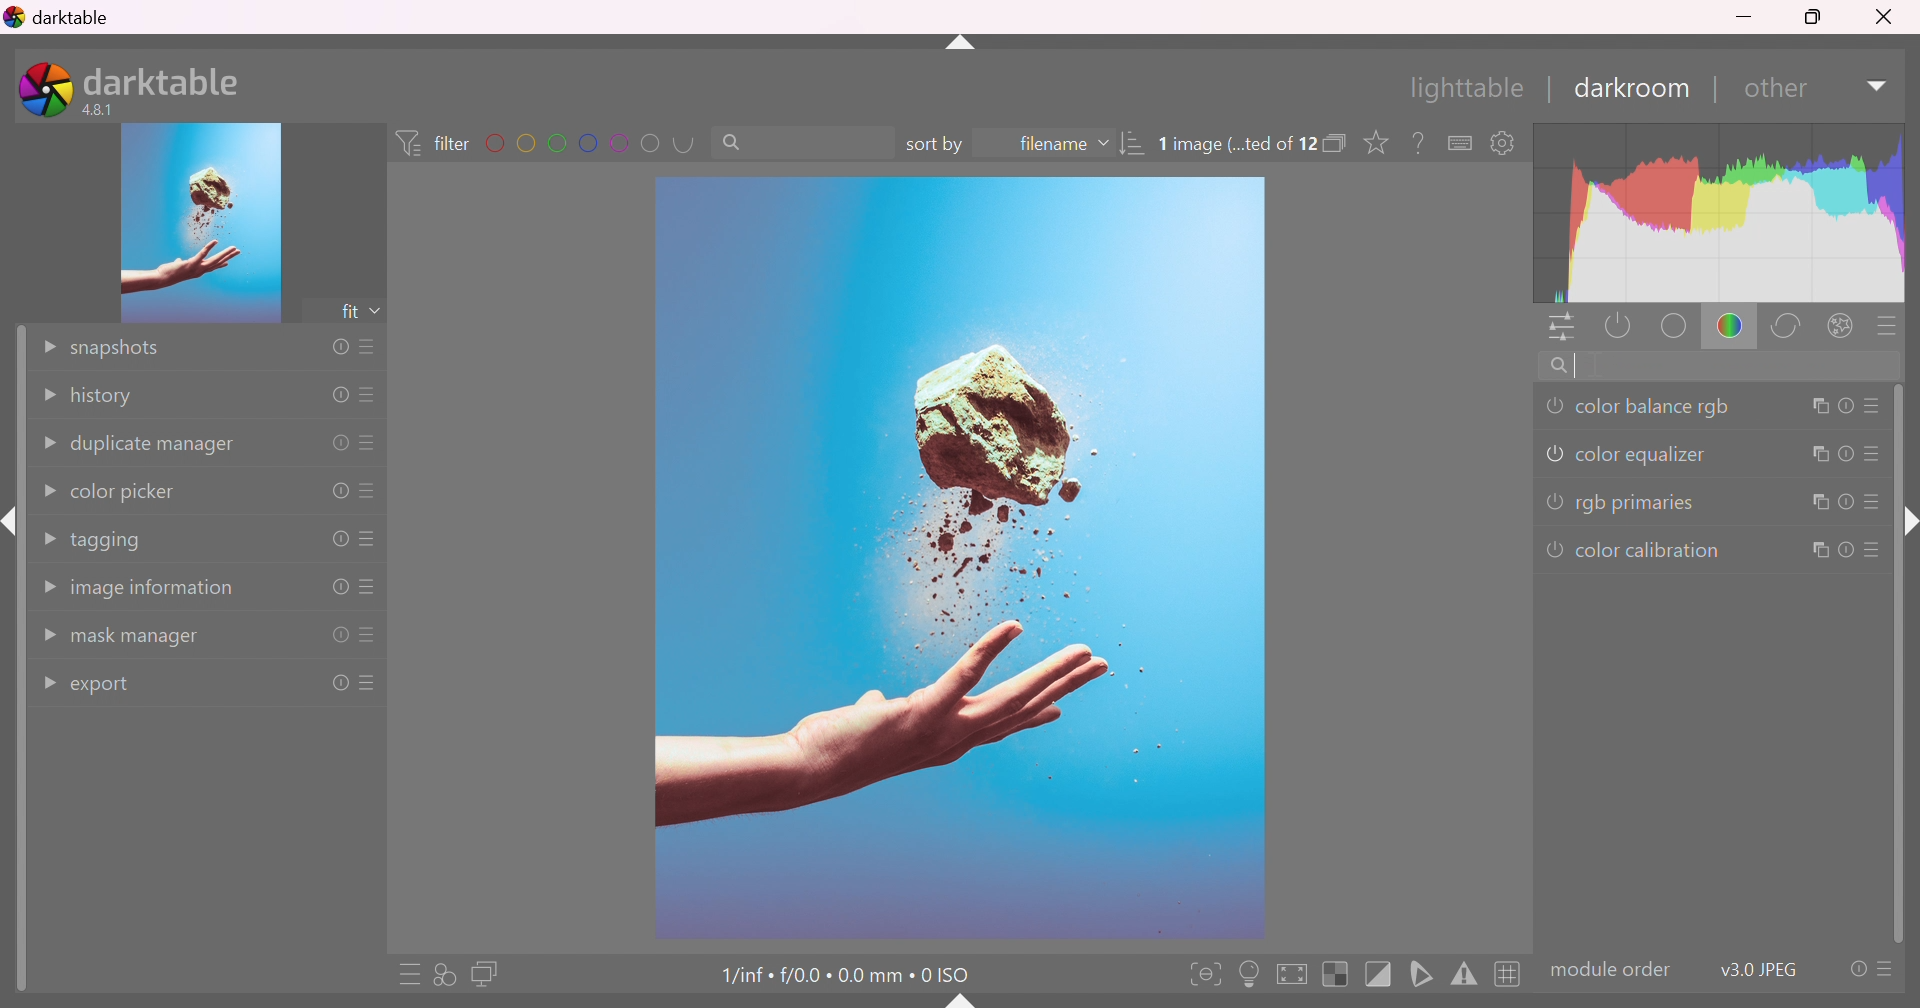  Describe the element at coordinates (380, 311) in the screenshot. I see `drop down` at that location.